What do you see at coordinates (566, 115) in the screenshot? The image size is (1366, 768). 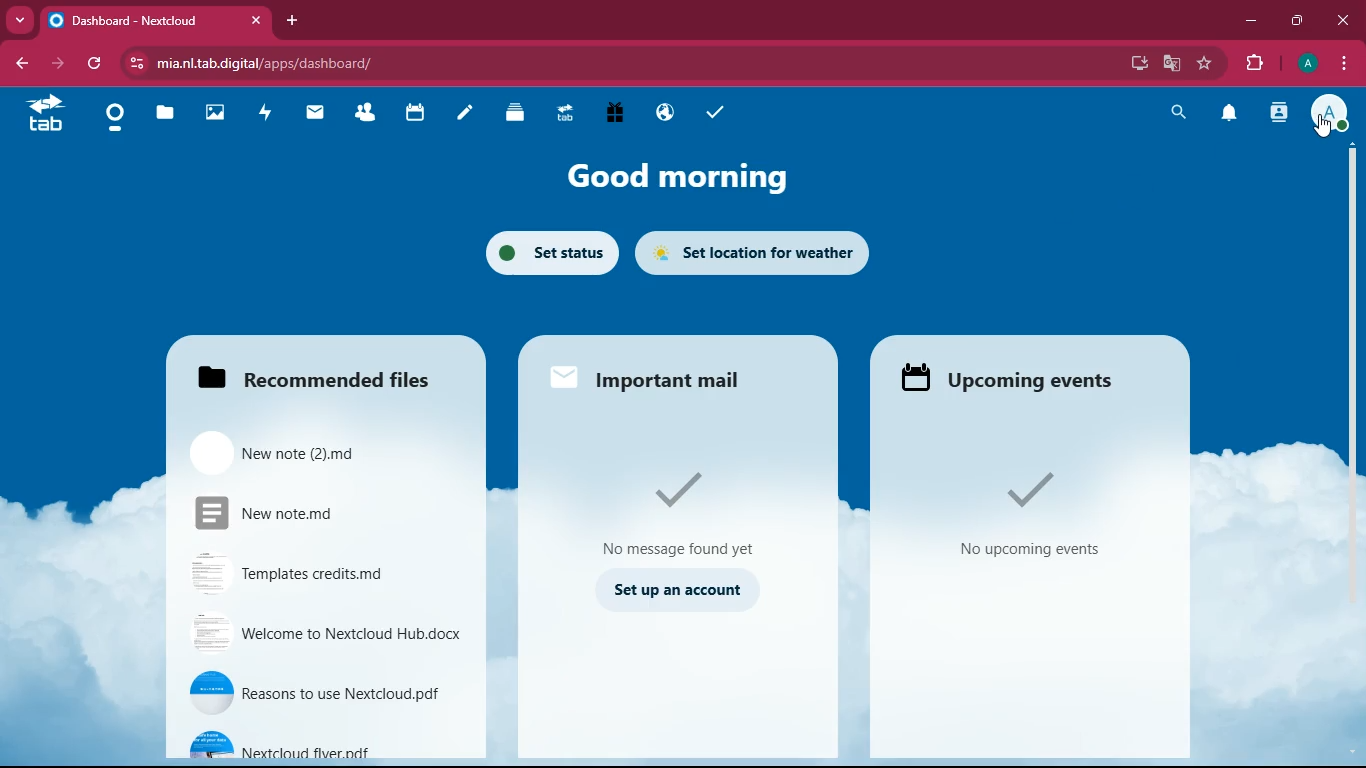 I see `Upgrade` at bounding box center [566, 115].